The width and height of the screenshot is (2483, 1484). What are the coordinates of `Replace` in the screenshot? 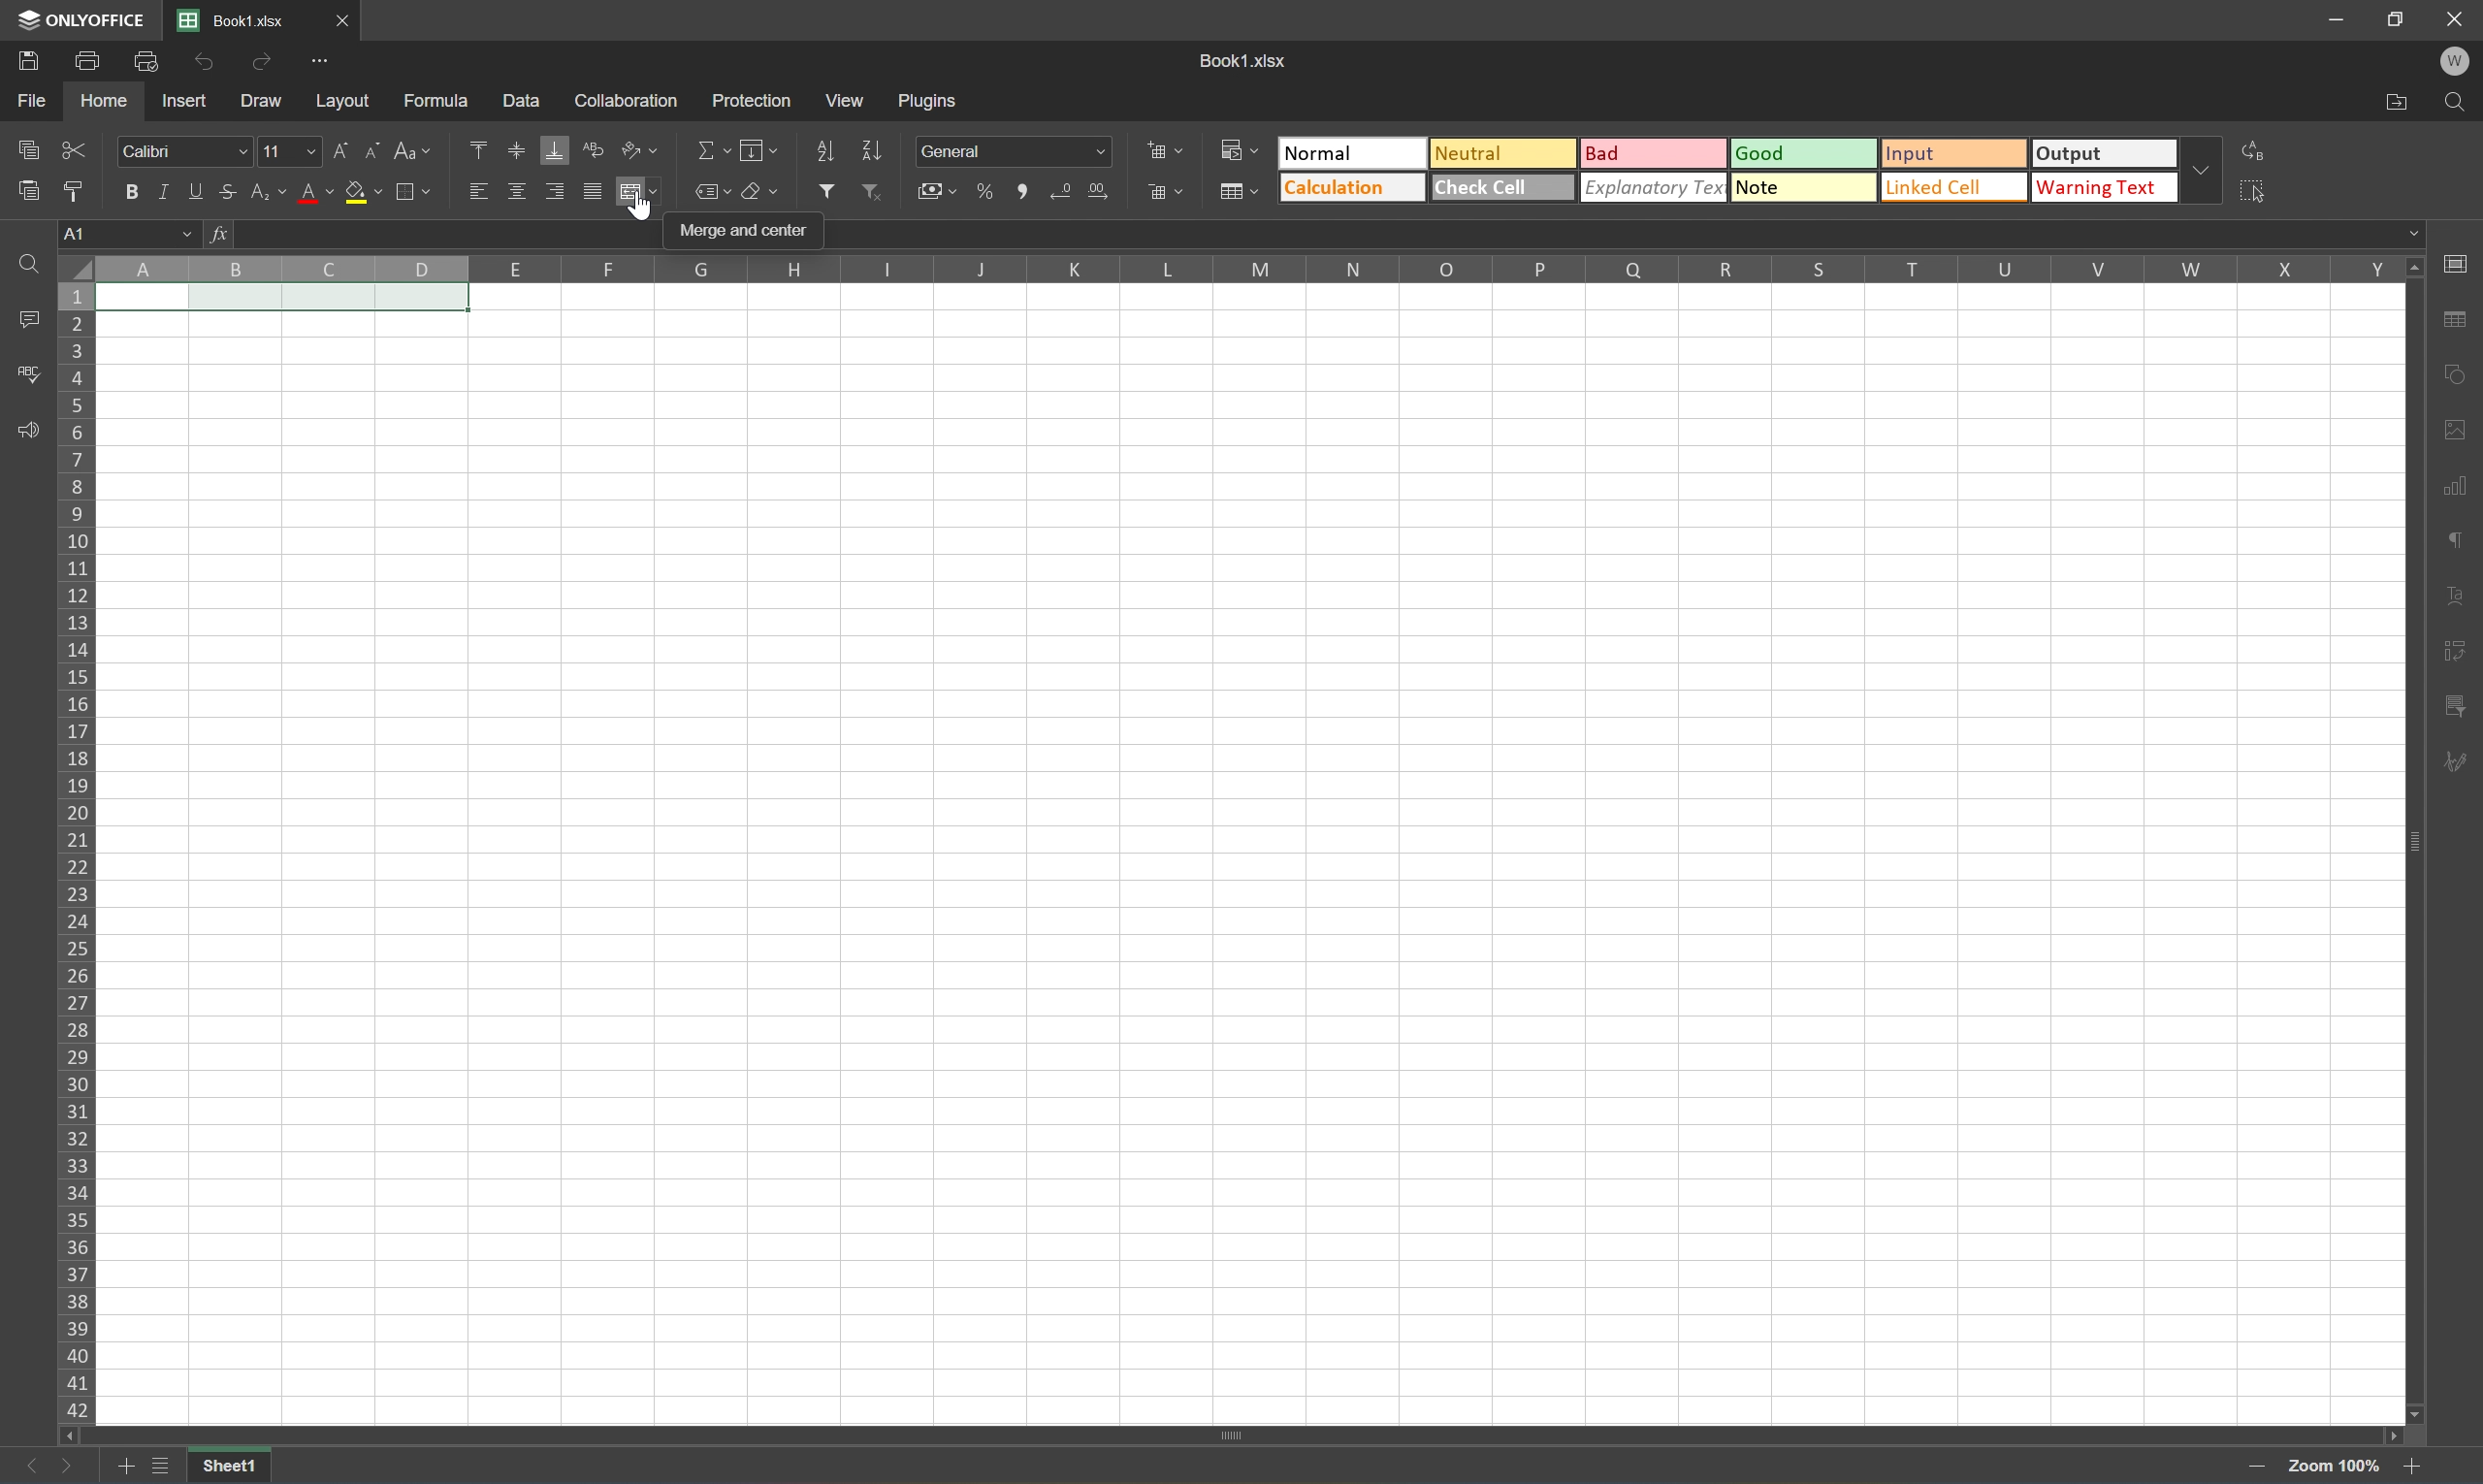 It's located at (2259, 152).